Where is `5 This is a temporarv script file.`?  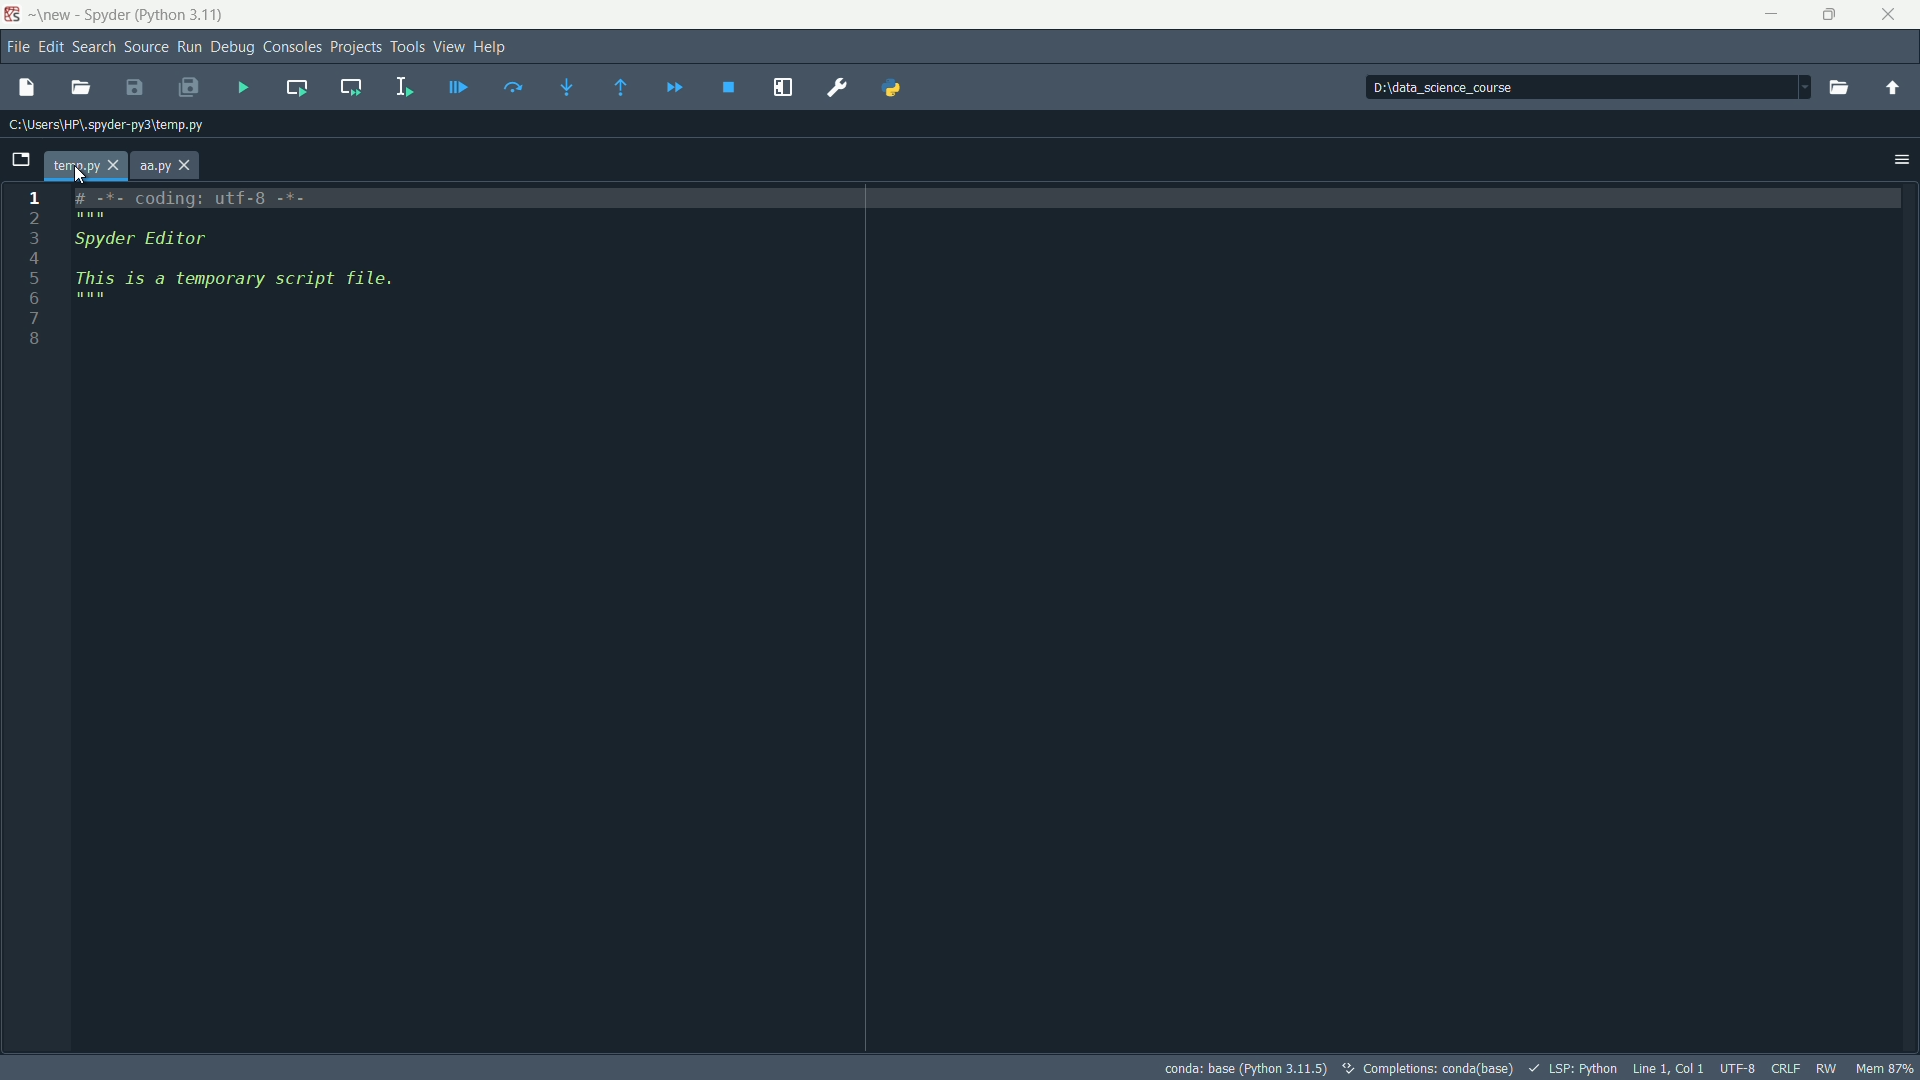 5 This is a temporarv script file. is located at coordinates (236, 278).